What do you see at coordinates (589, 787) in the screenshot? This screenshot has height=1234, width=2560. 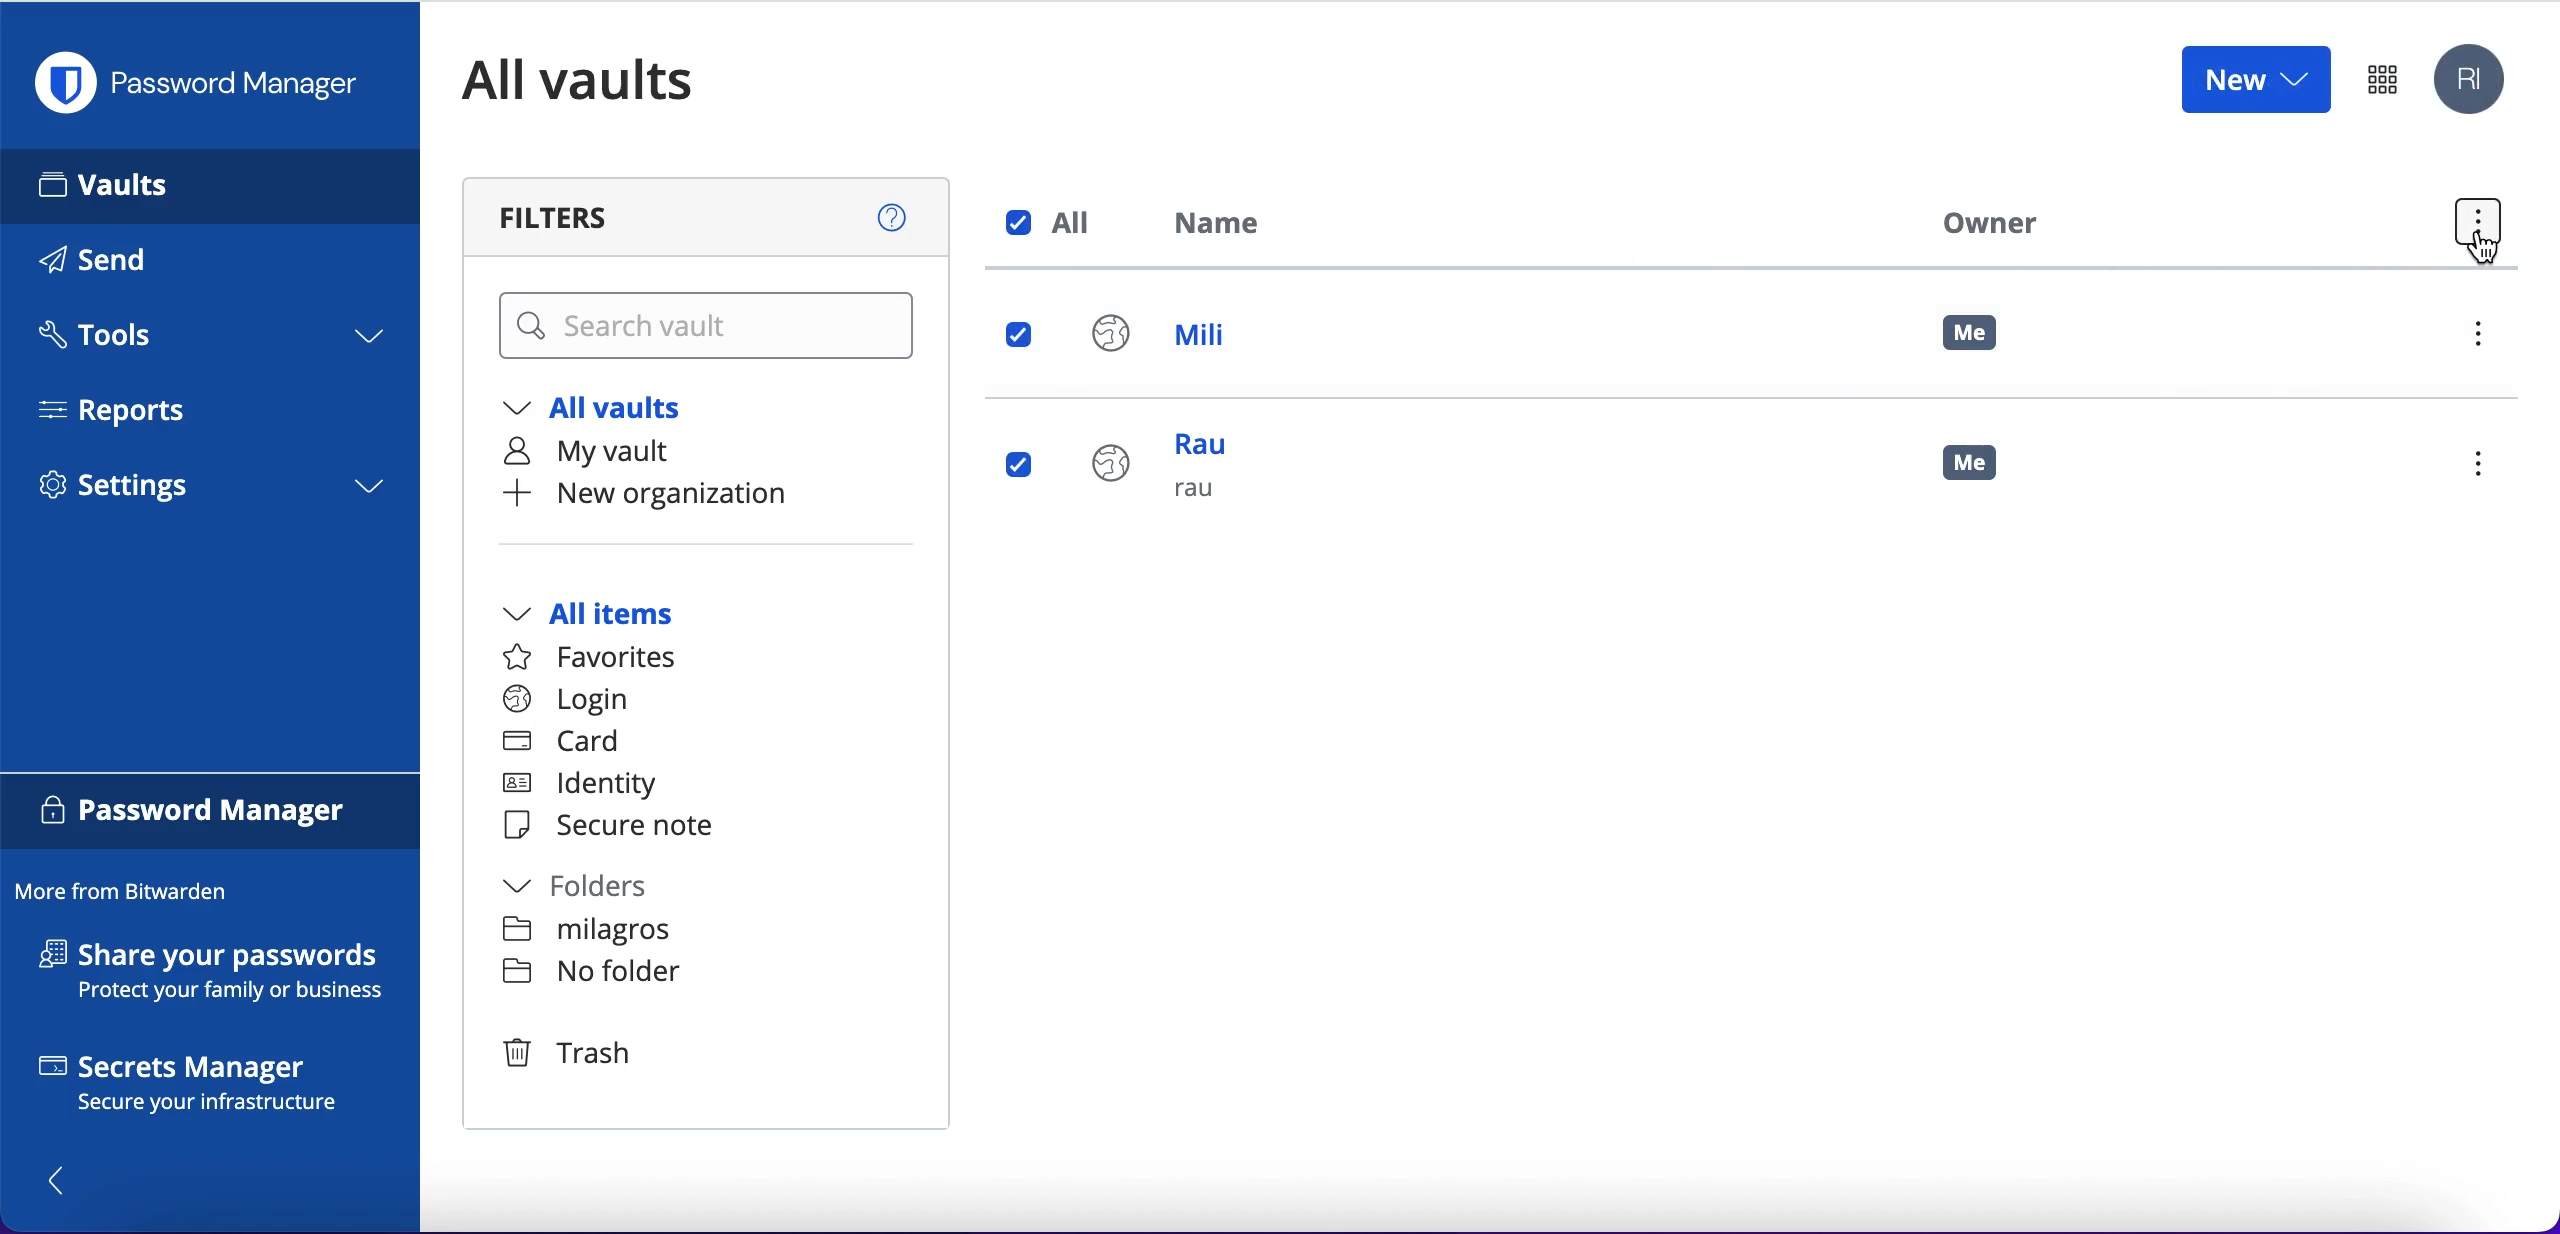 I see `identity` at bounding box center [589, 787].